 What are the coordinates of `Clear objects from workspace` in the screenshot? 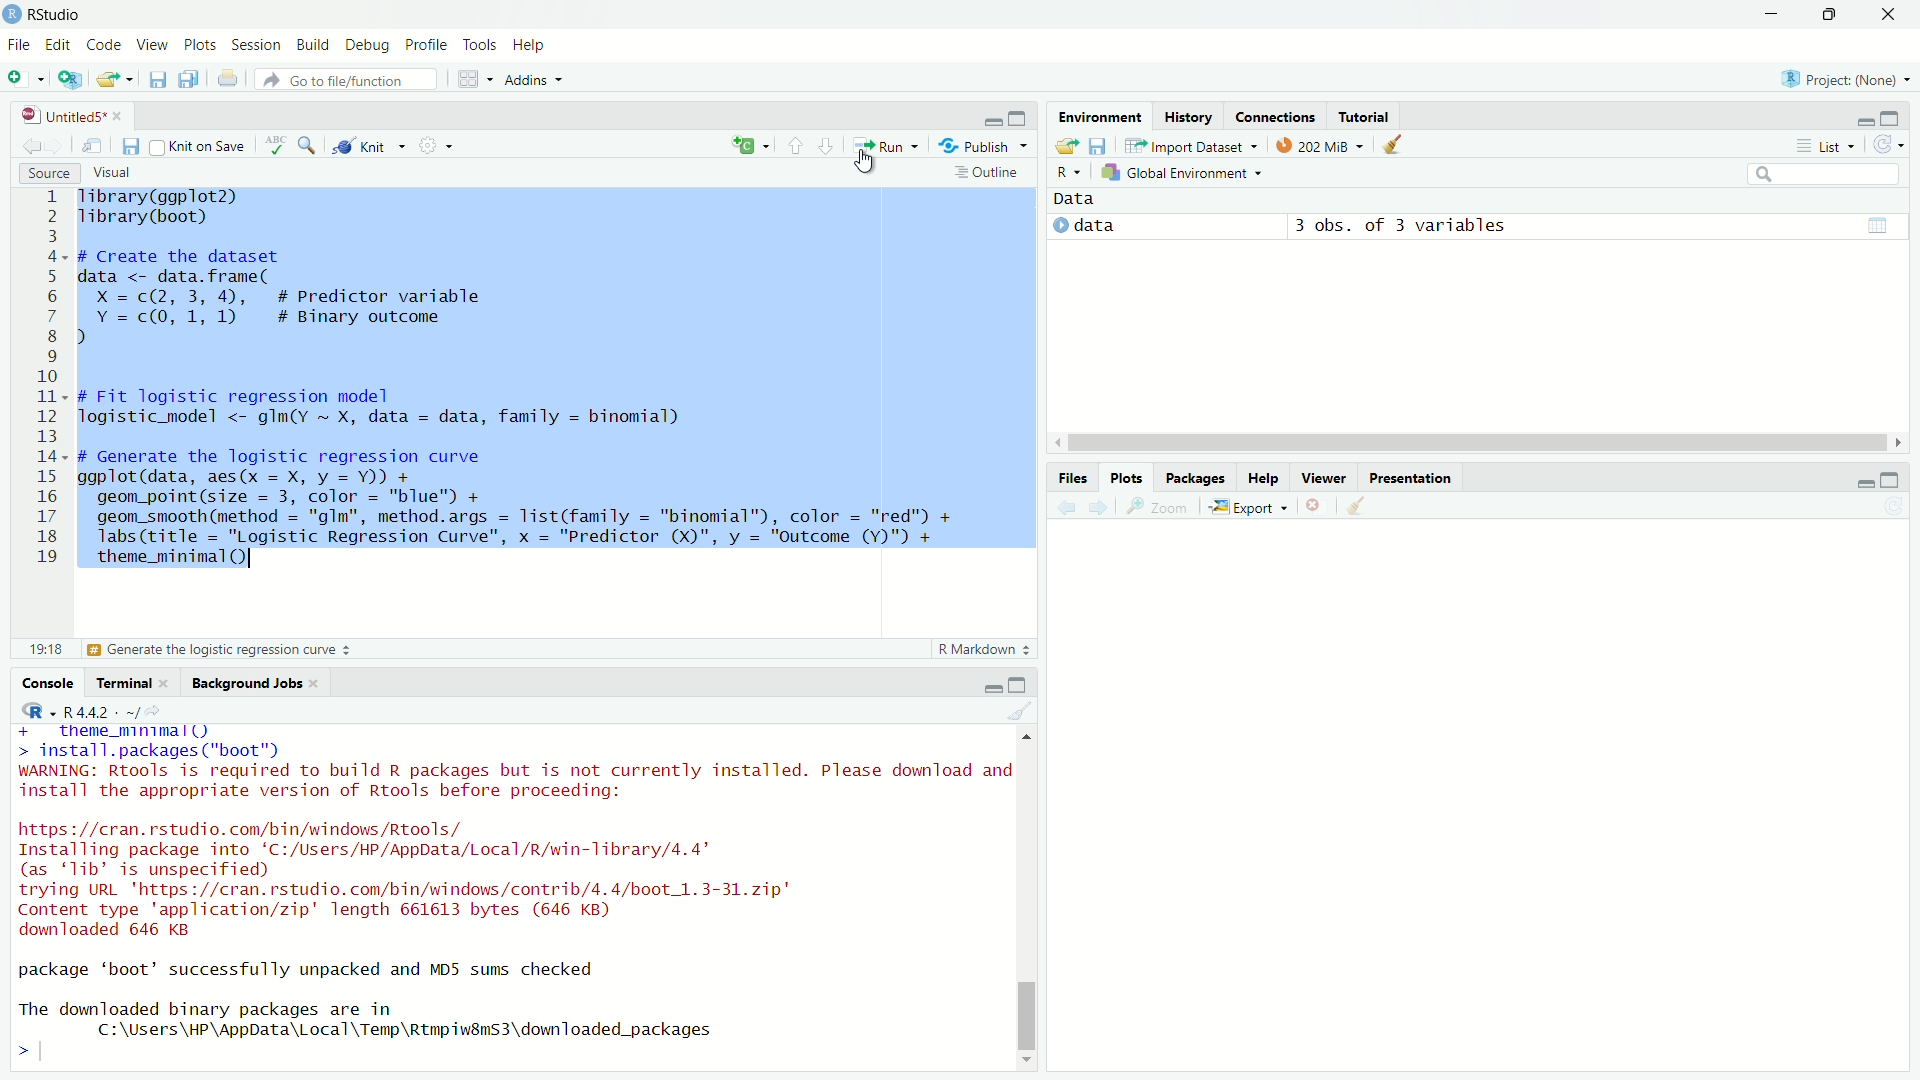 It's located at (1395, 144).